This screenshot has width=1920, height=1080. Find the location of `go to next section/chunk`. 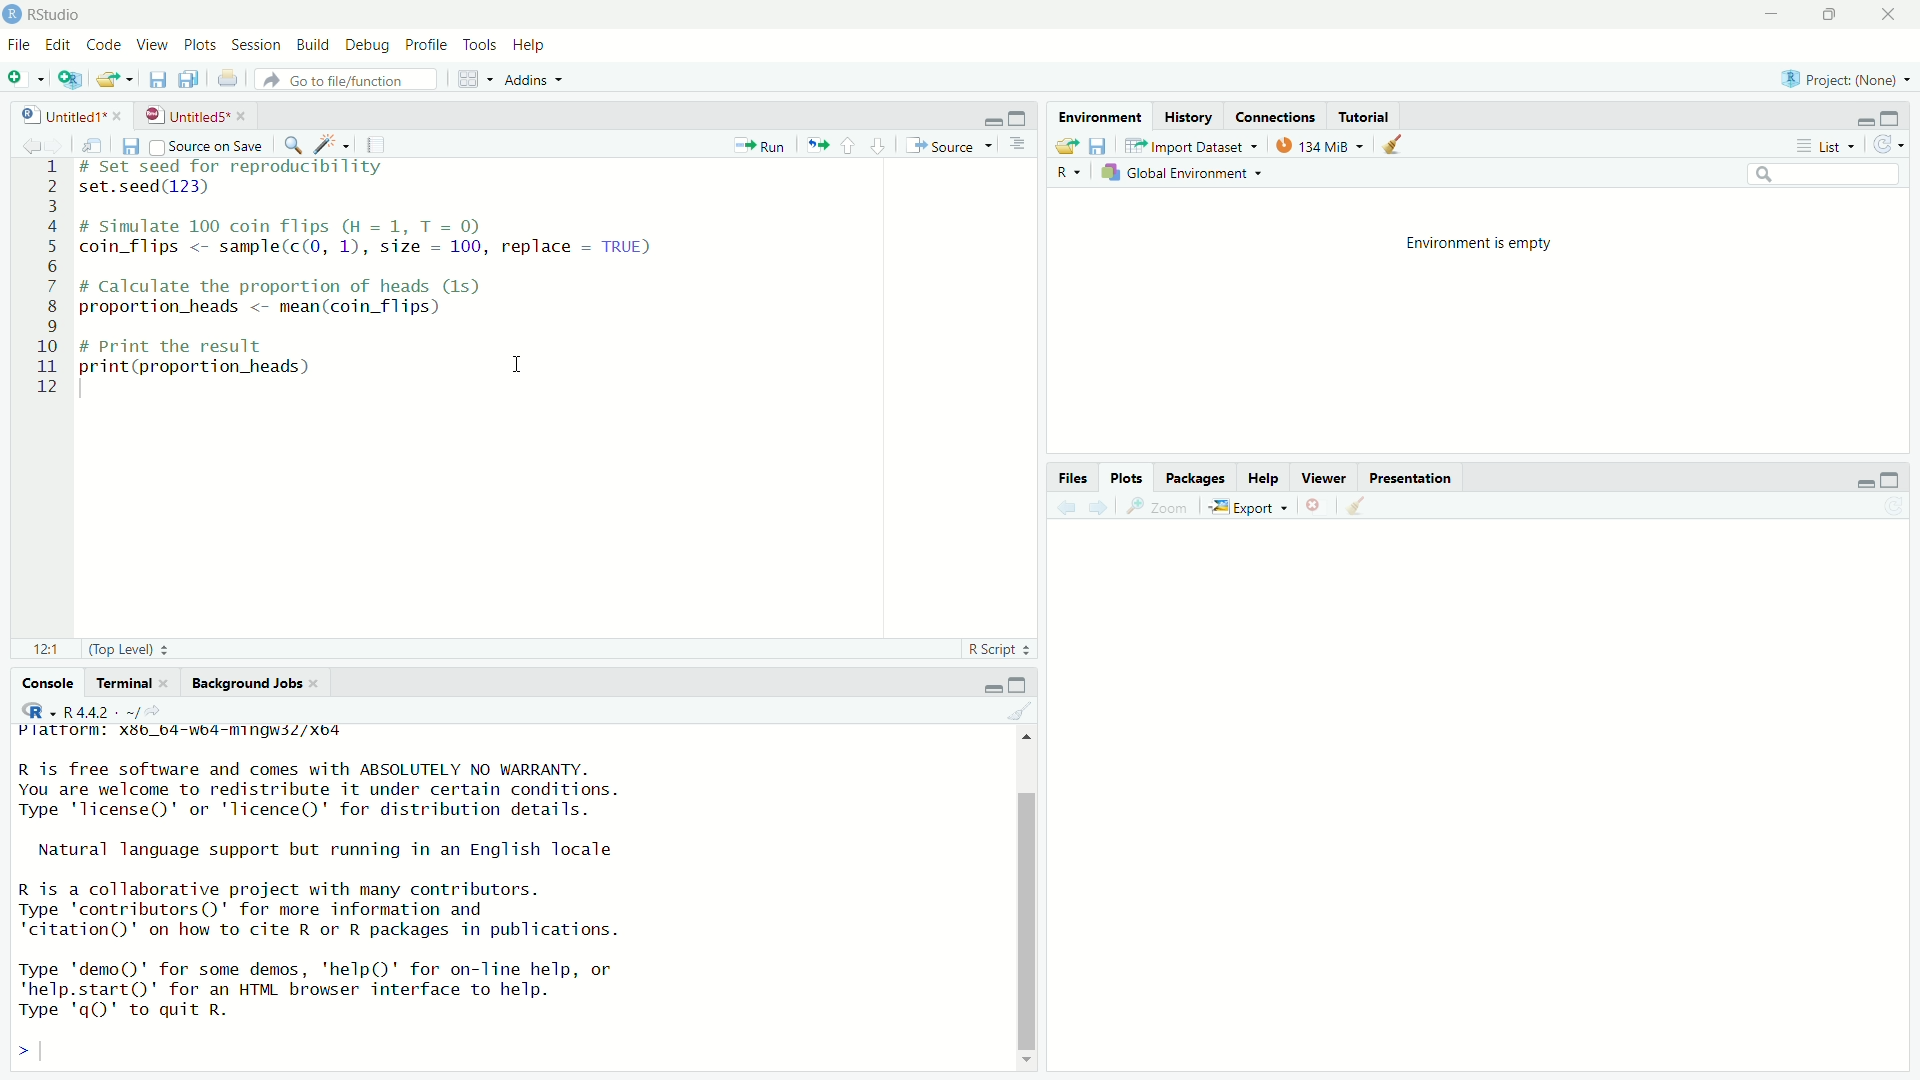

go to next section/chunk is located at coordinates (880, 147).